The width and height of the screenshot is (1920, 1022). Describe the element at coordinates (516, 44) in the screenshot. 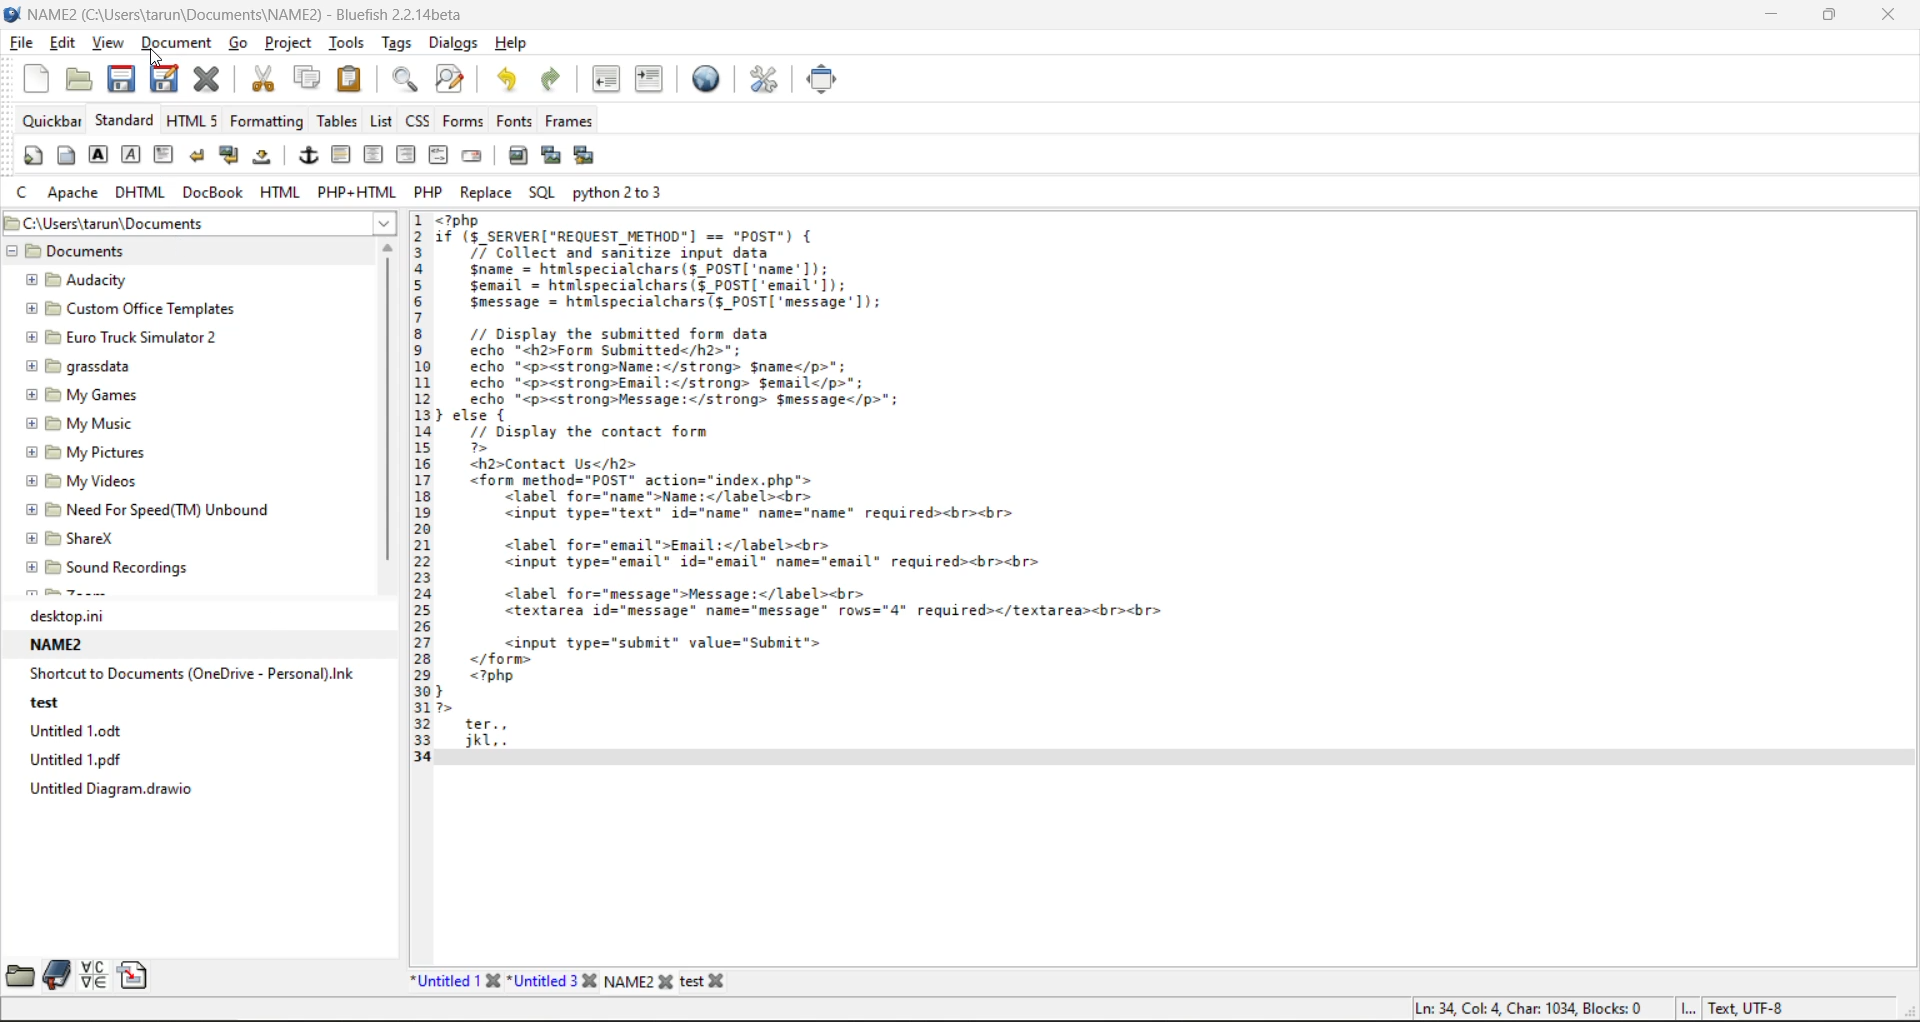

I see `help` at that location.